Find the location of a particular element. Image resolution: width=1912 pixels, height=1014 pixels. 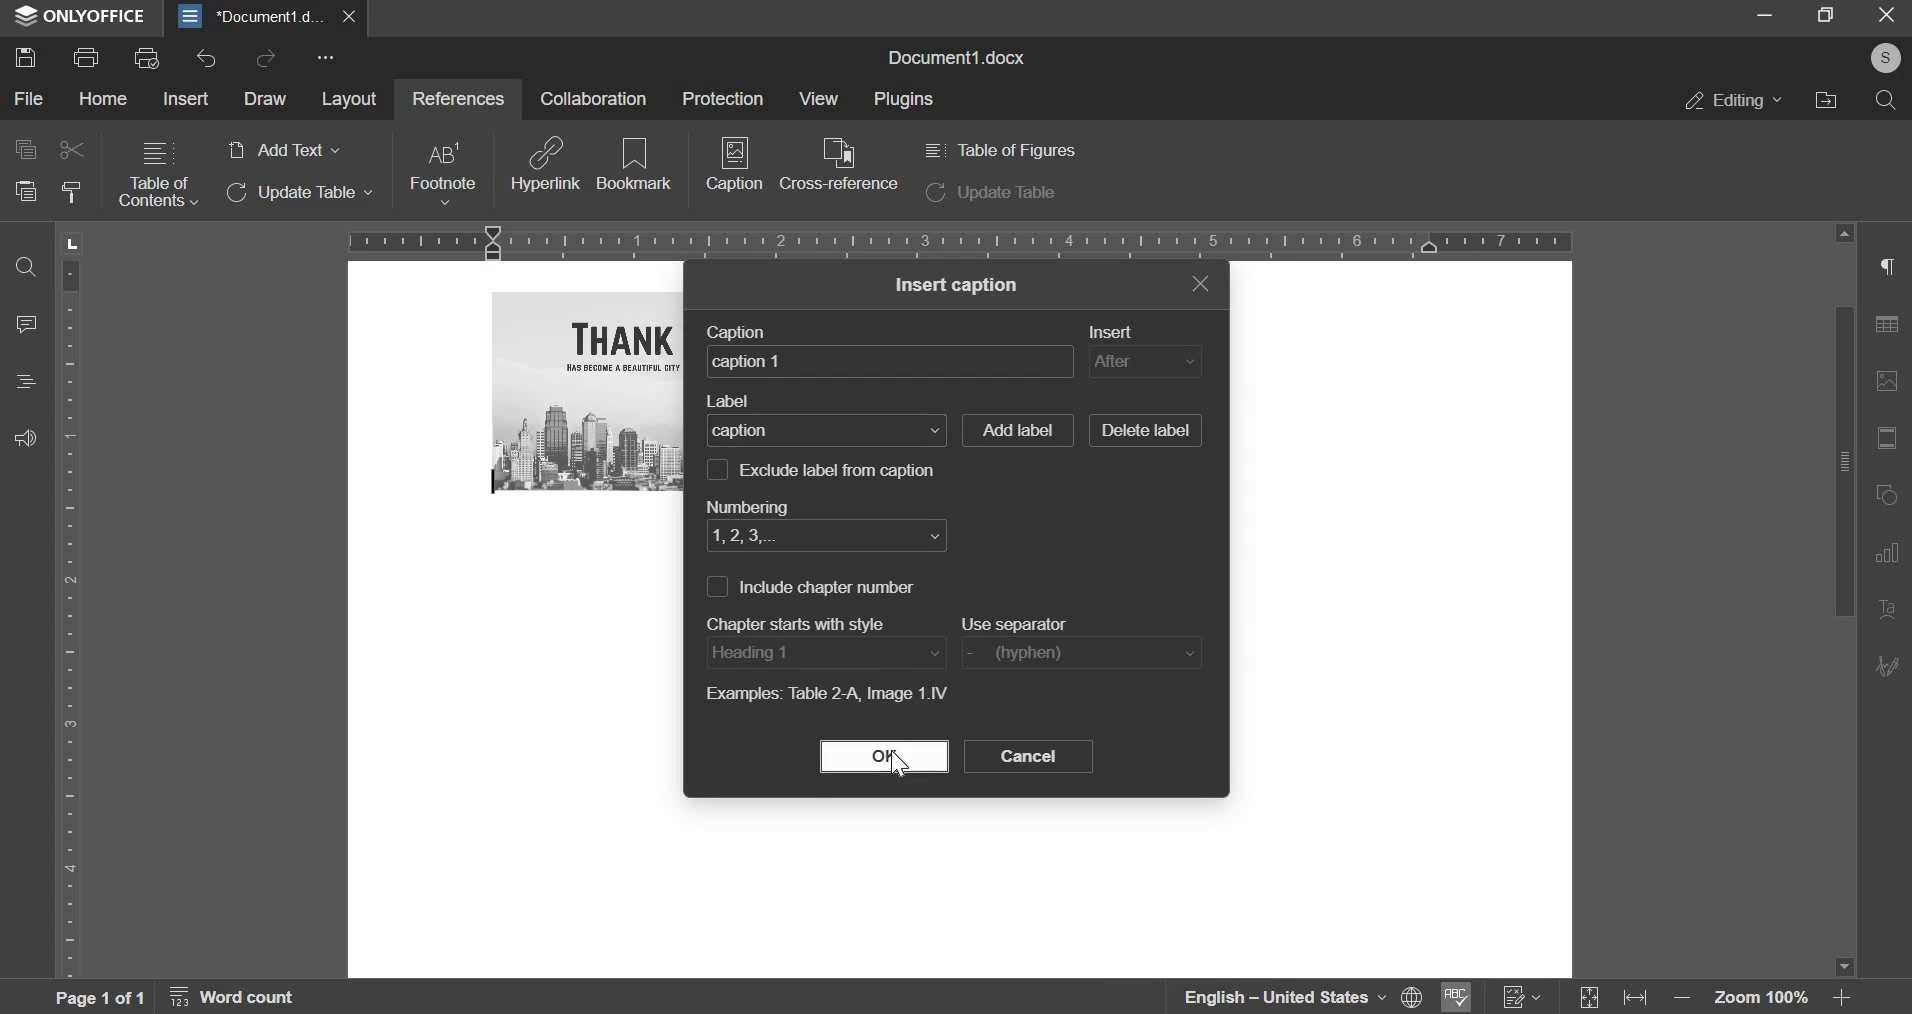

update table is located at coordinates (301, 193).